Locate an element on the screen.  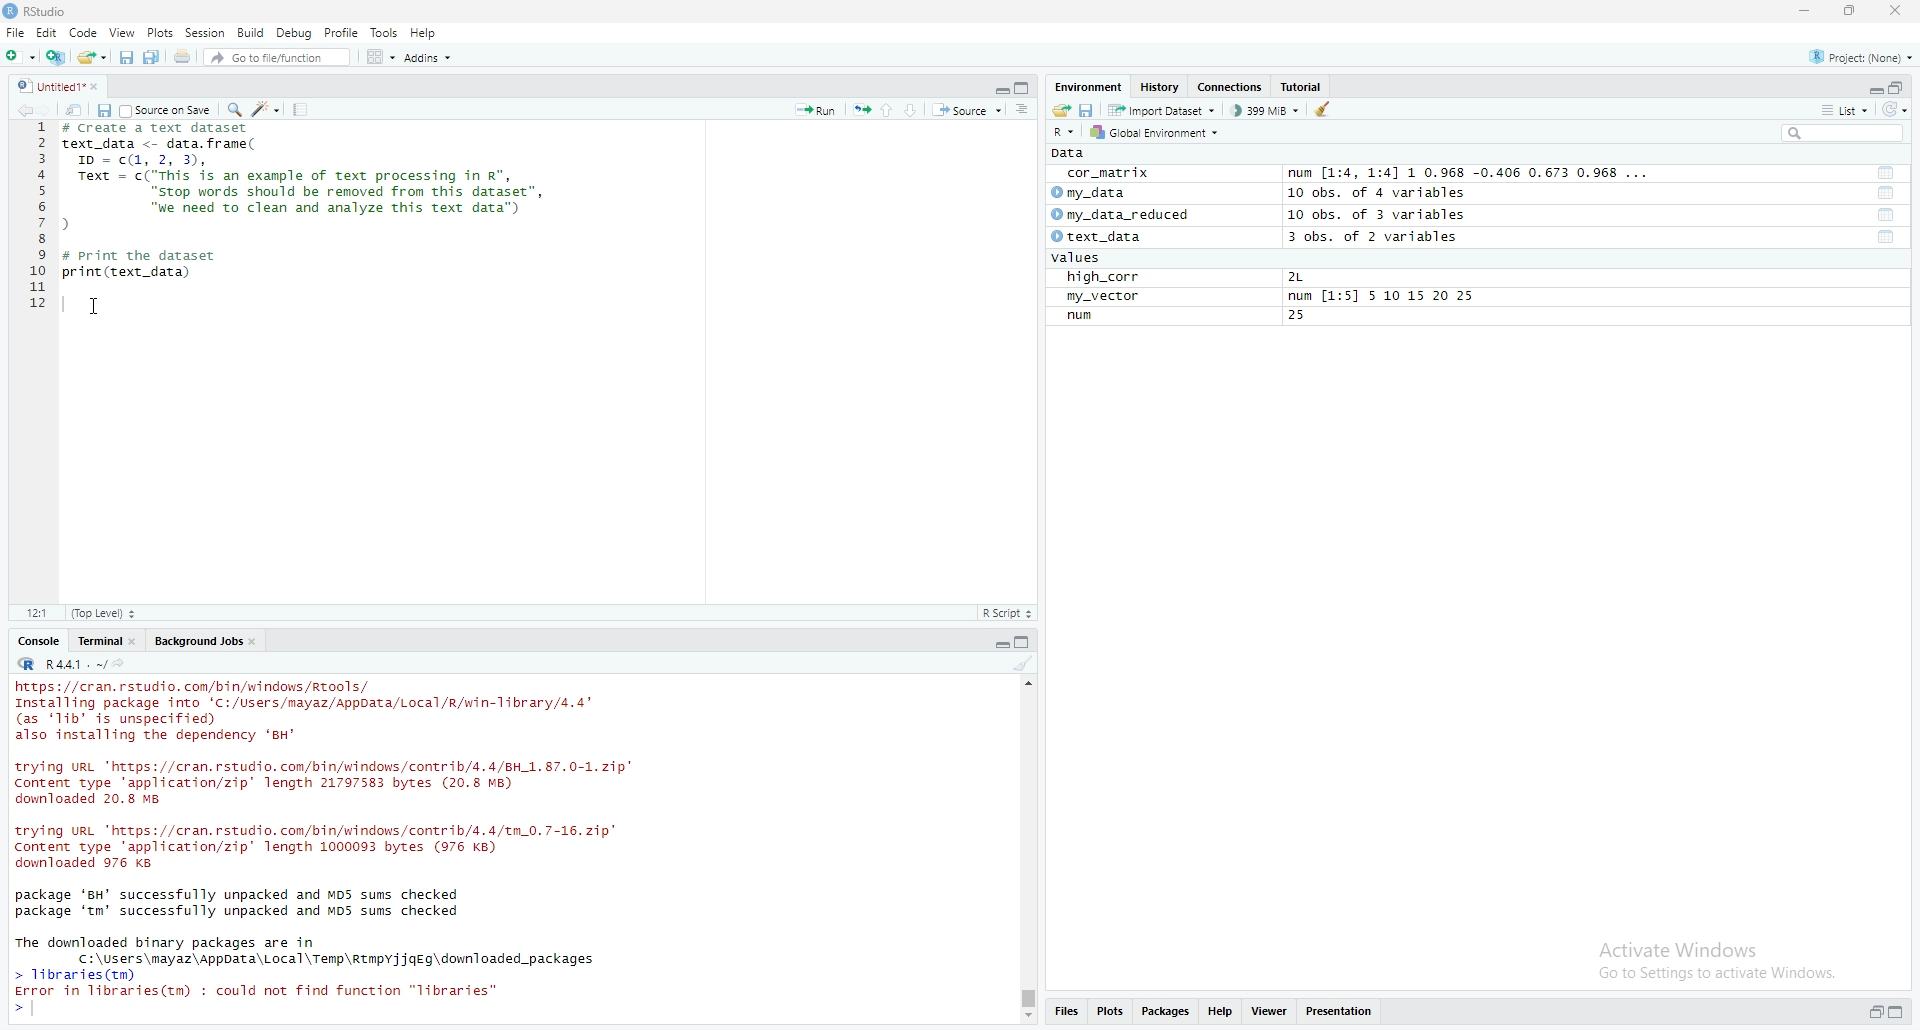
debug is located at coordinates (295, 33).